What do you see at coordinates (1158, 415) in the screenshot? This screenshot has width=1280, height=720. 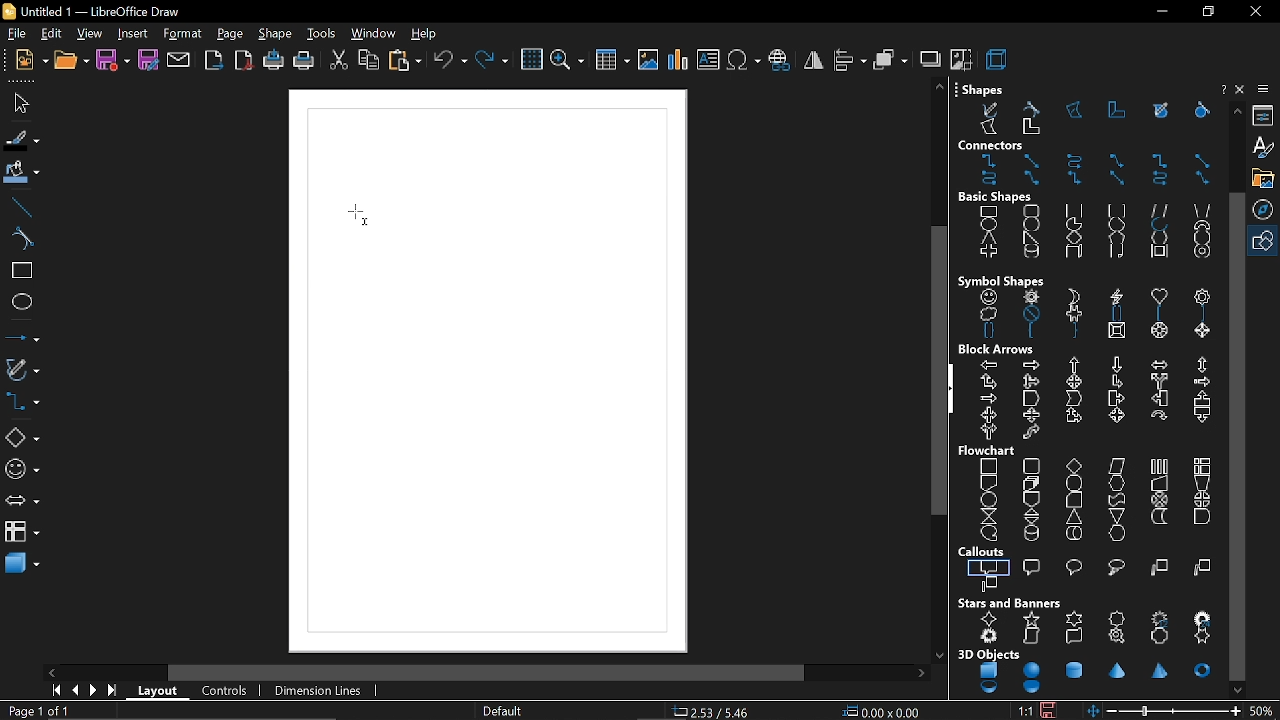 I see `circular arrow` at bounding box center [1158, 415].